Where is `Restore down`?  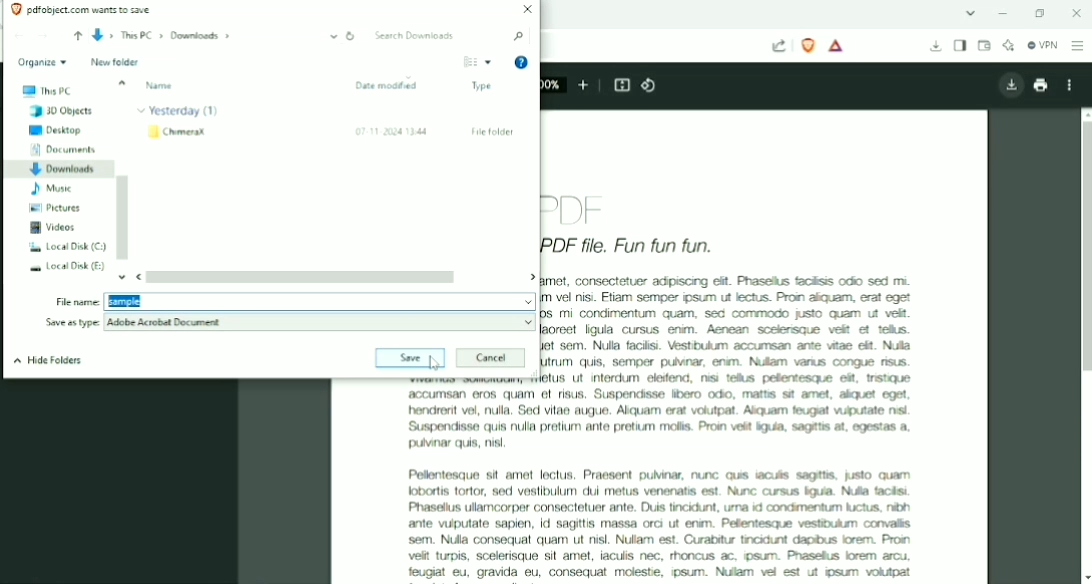 Restore down is located at coordinates (1040, 13).